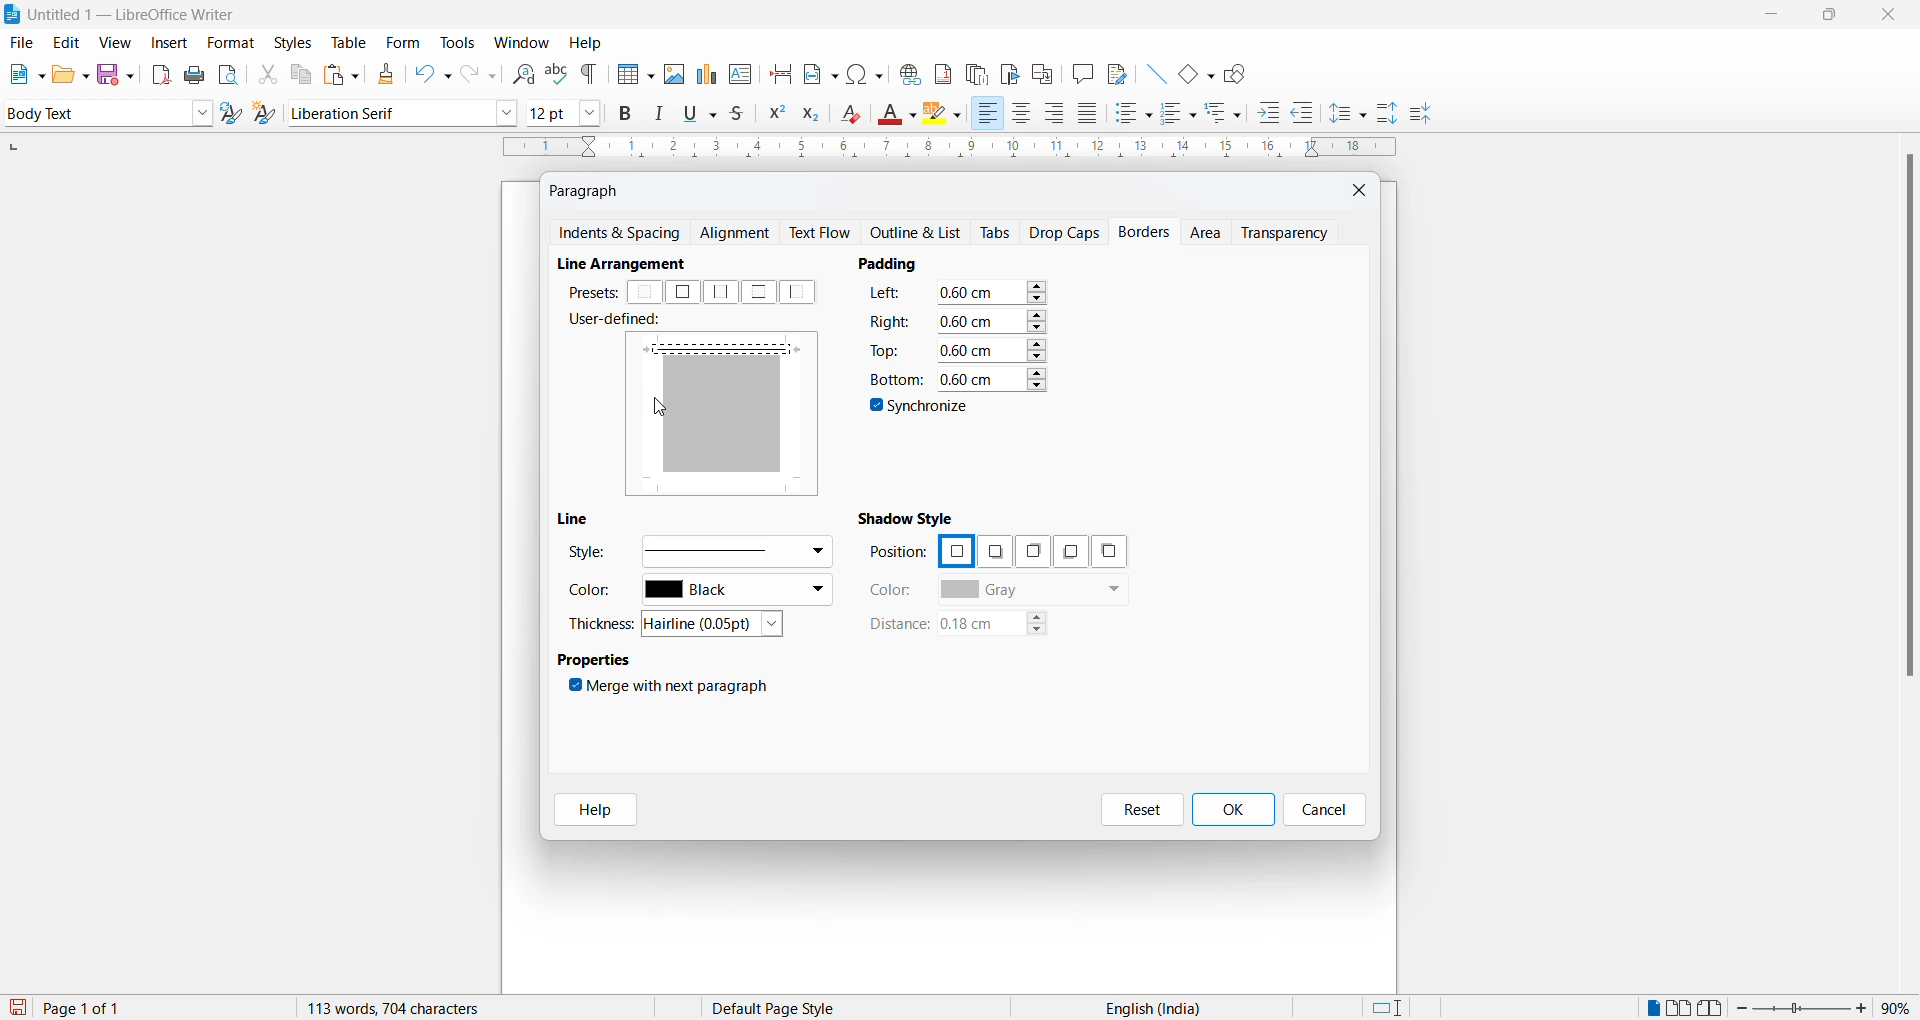 This screenshot has height=1020, width=1920. I want to click on form, so click(403, 42).